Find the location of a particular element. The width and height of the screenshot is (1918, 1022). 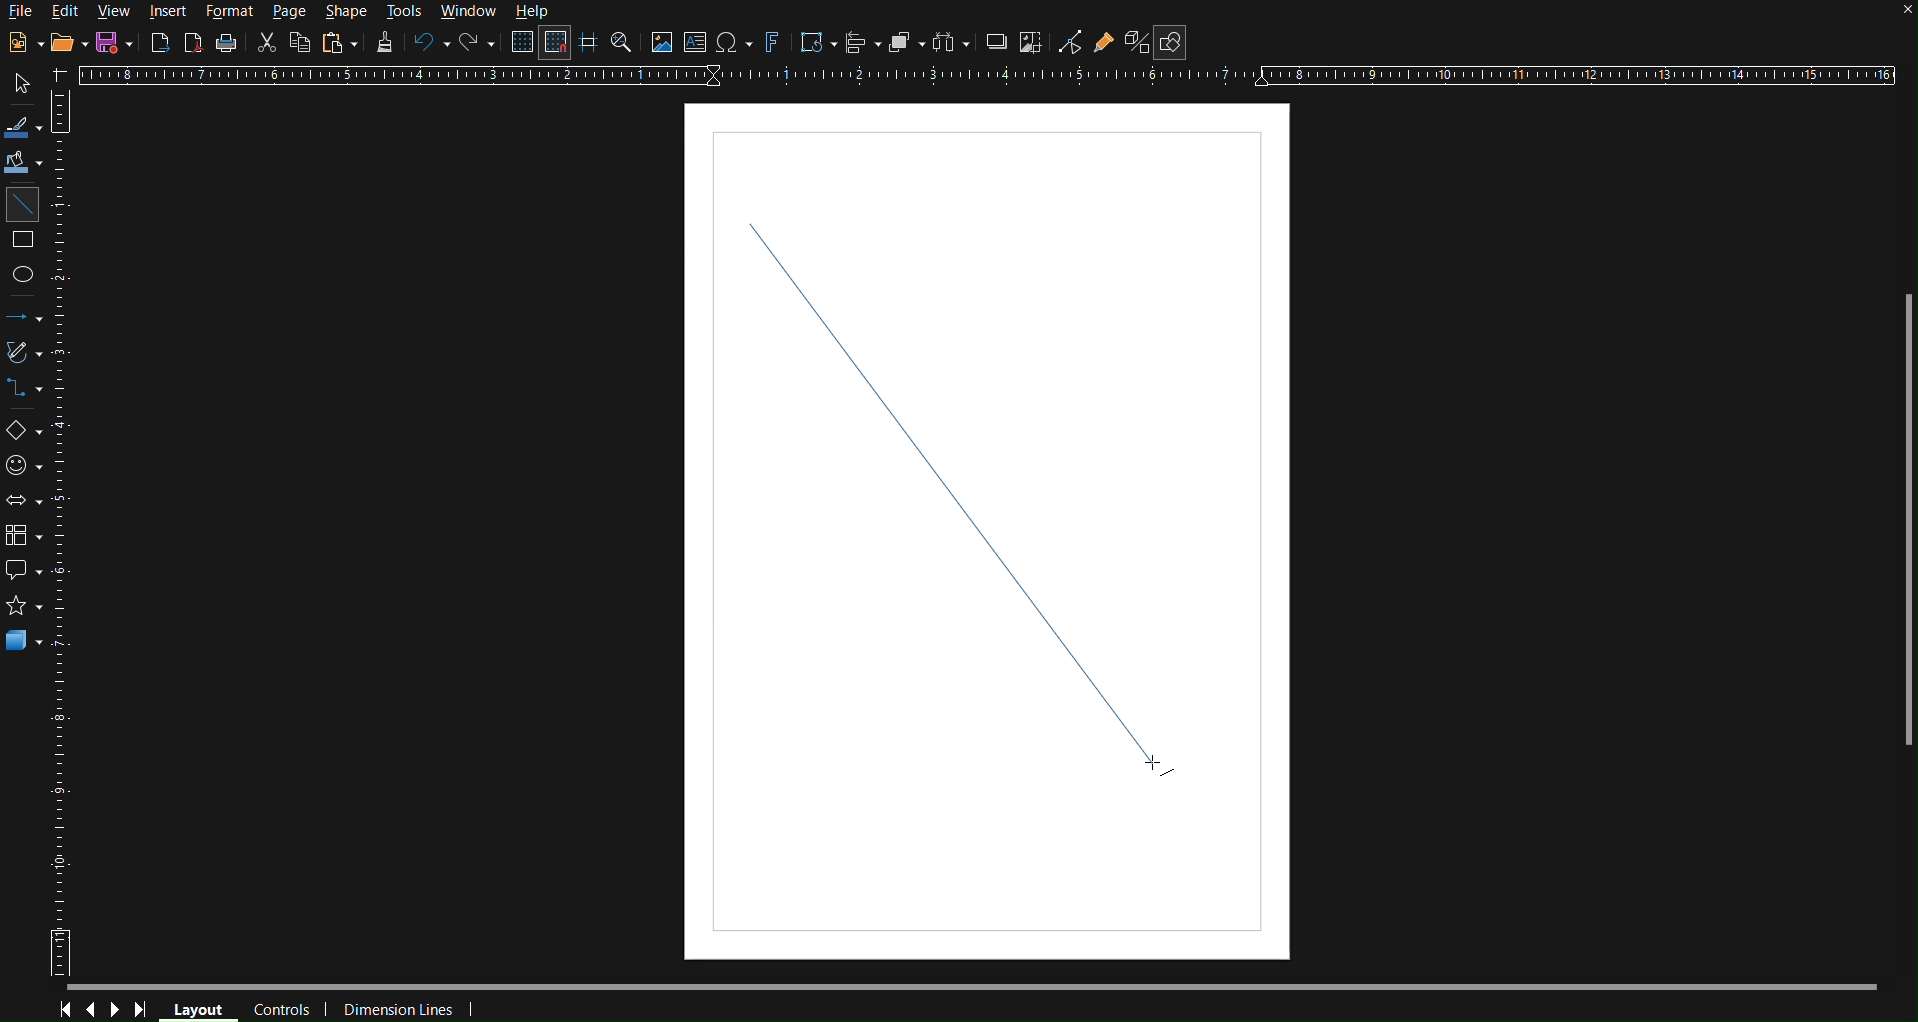

Shadow is located at coordinates (996, 41).